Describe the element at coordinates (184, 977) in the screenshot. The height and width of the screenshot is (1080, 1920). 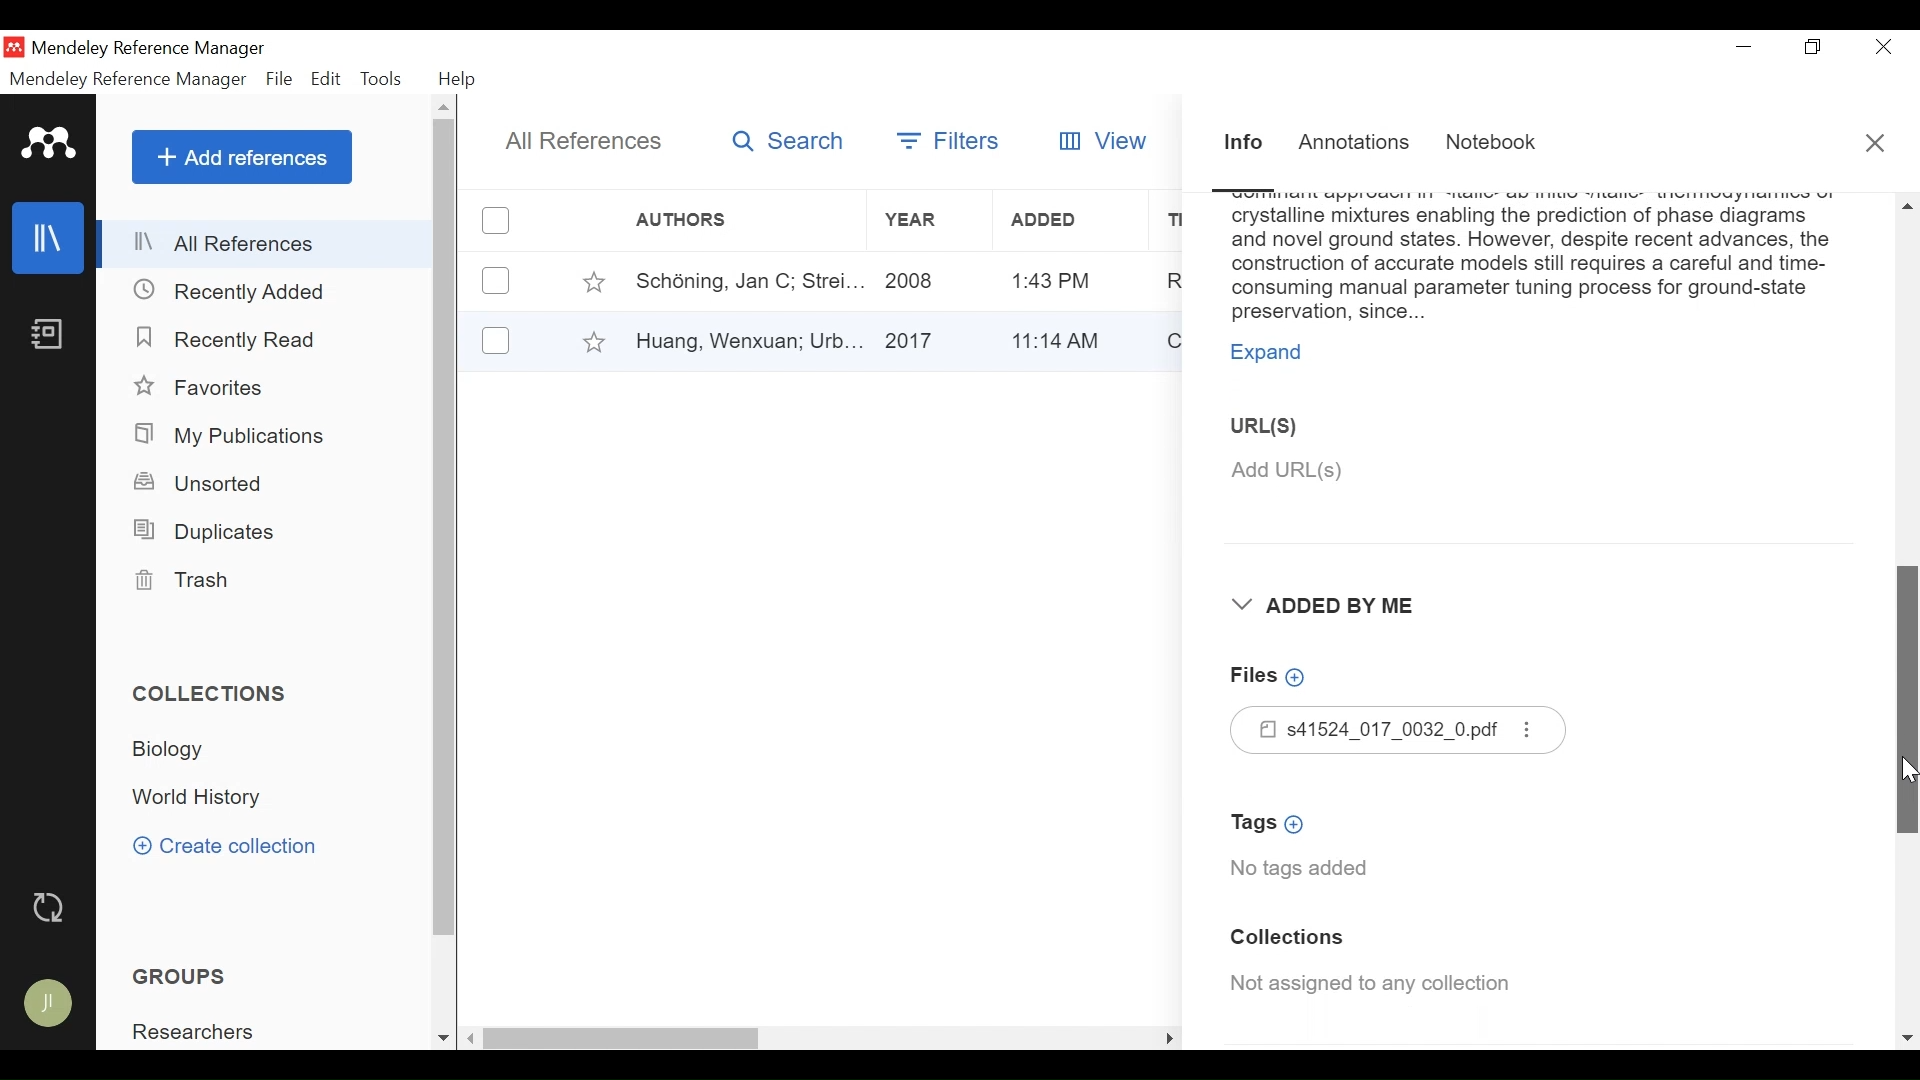
I see `Groups` at that location.